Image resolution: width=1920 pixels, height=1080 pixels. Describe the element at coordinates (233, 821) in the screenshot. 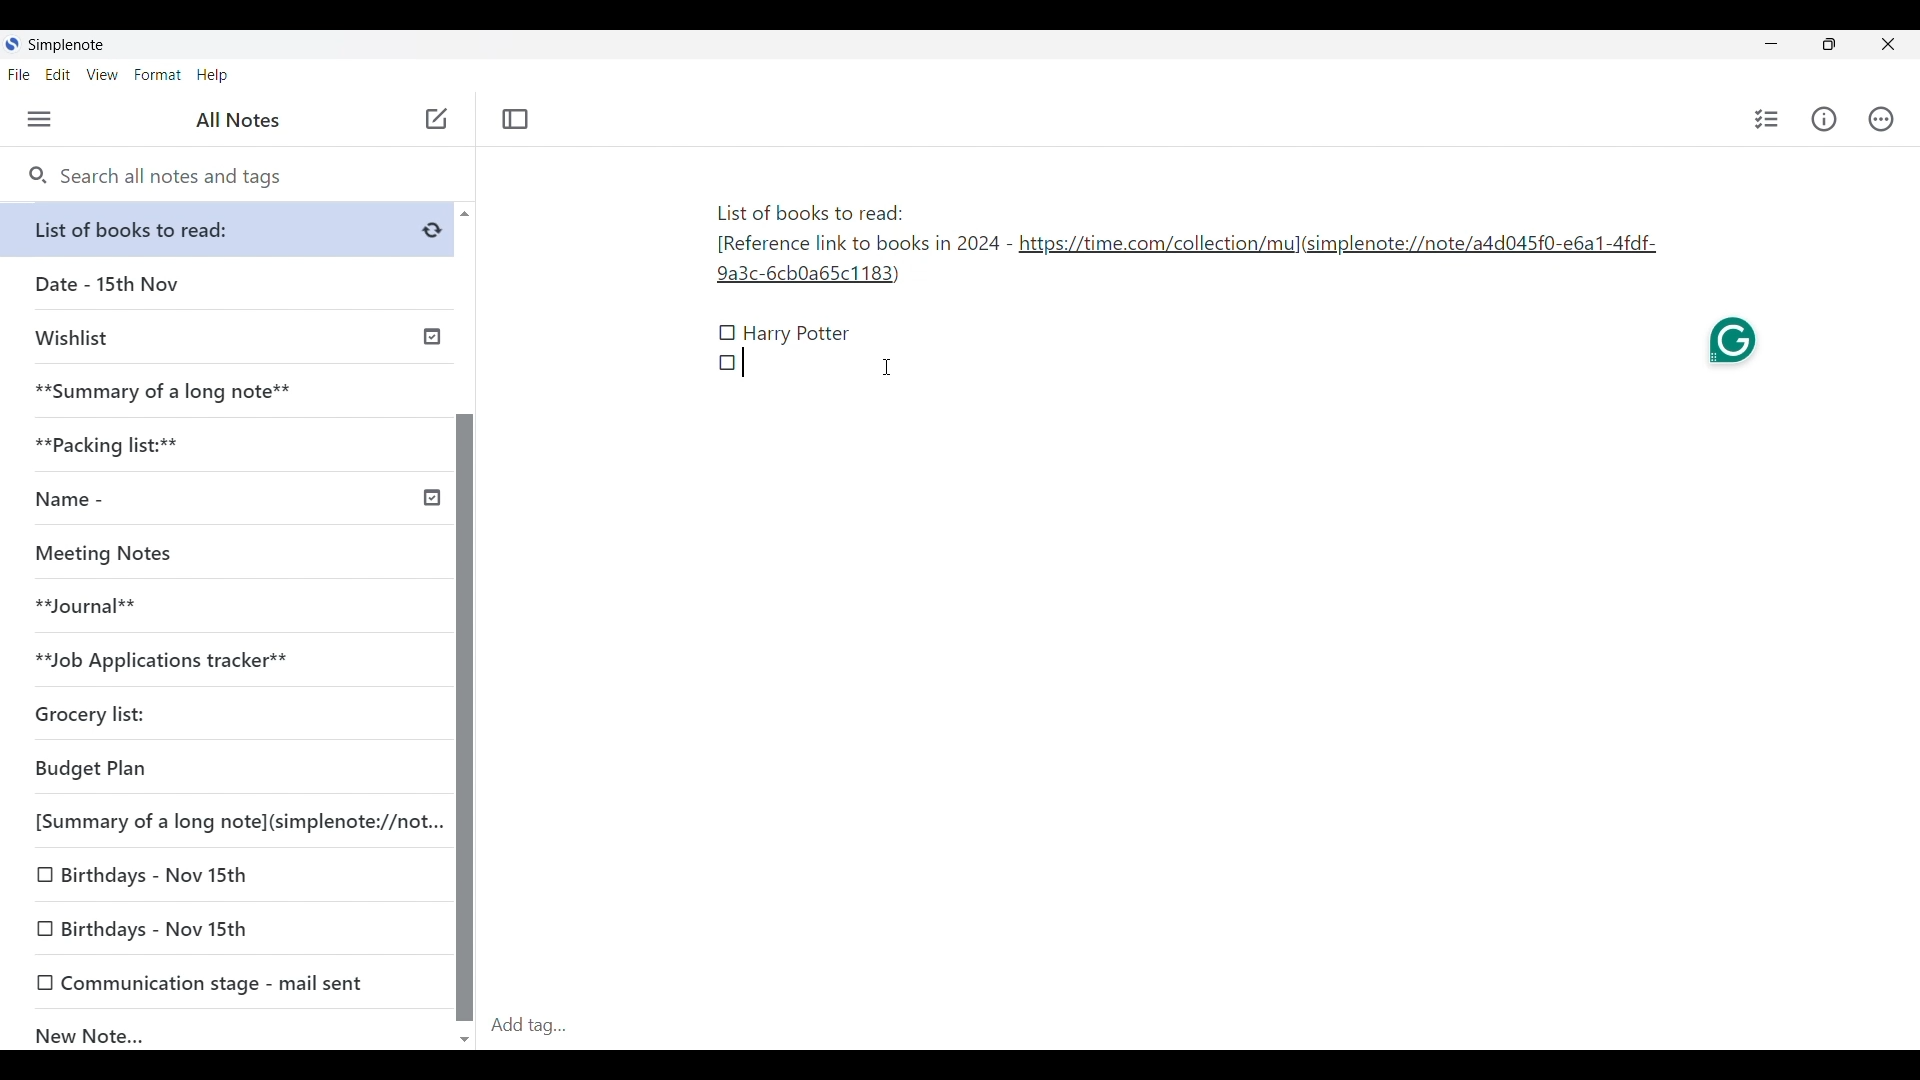

I see `[Summary of a long note](simplenote://not...` at that location.